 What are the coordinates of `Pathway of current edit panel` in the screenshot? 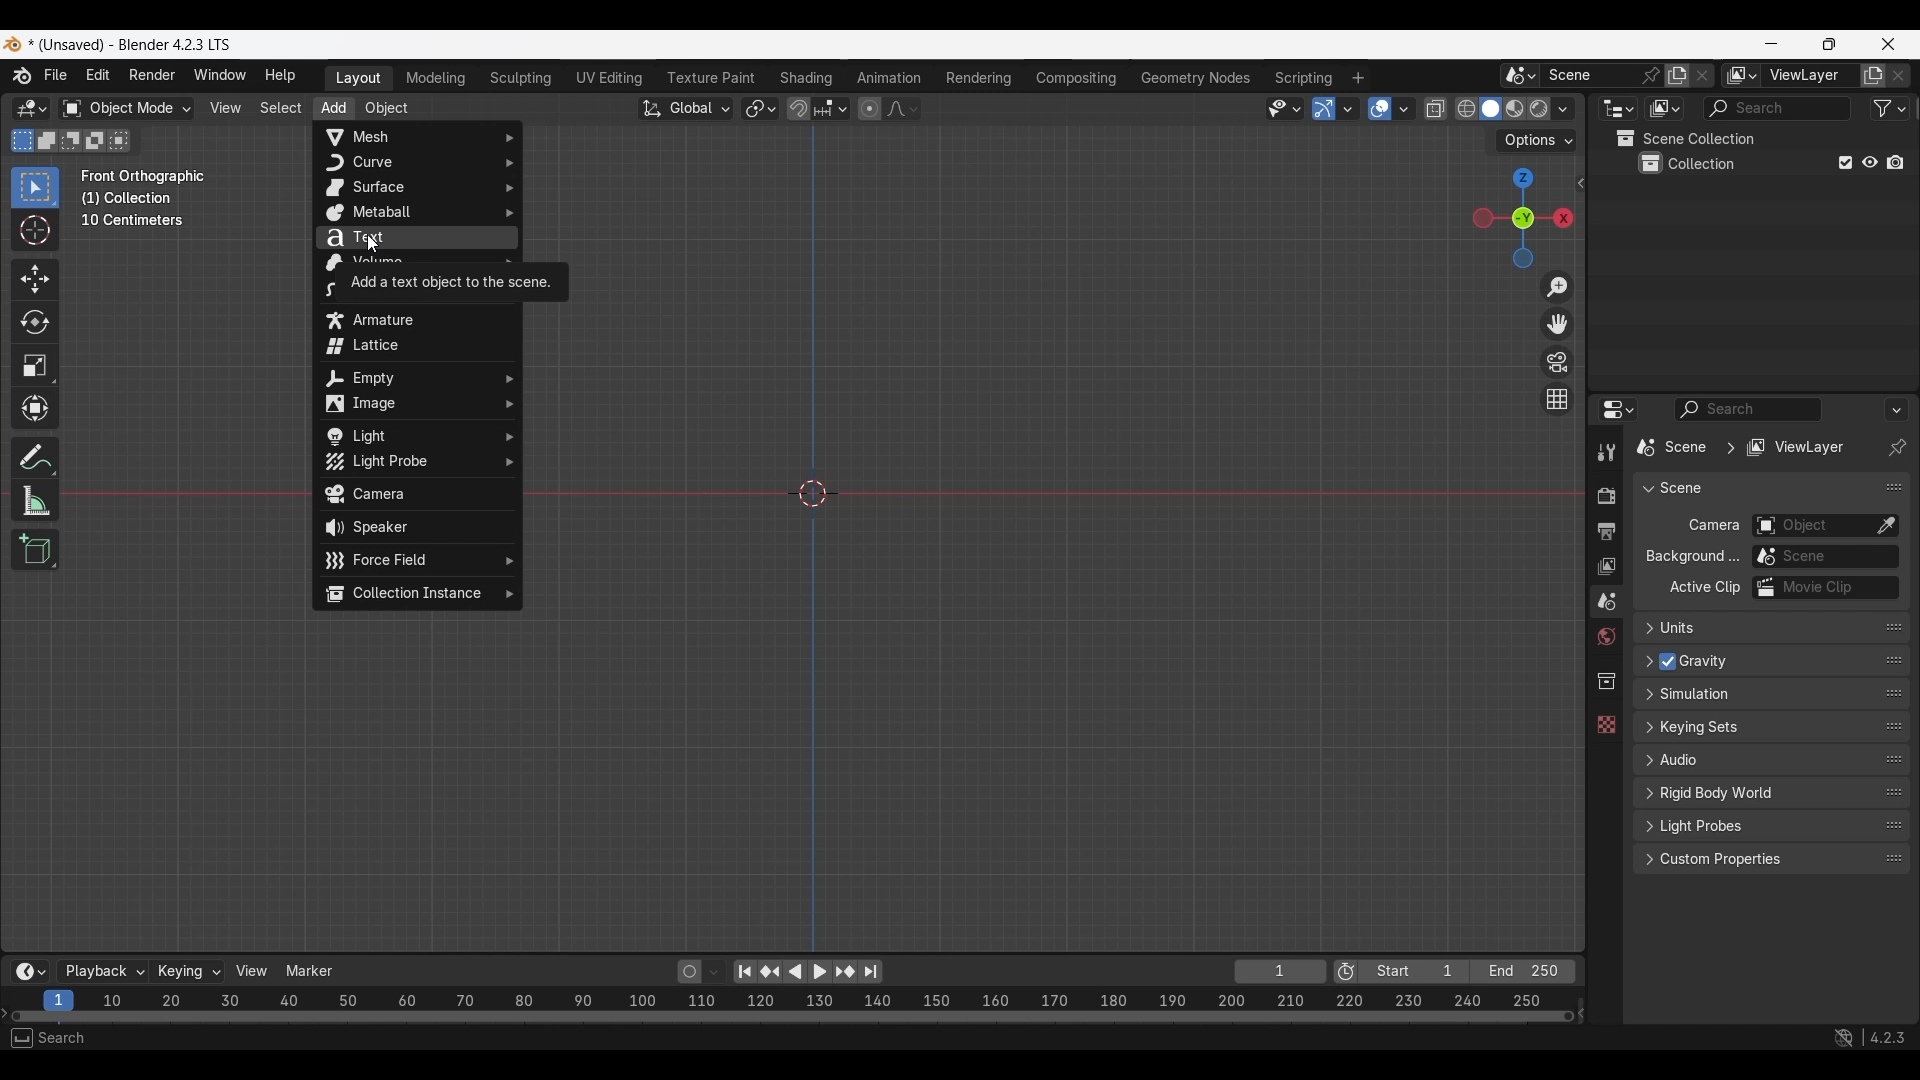 It's located at (1740, 447).